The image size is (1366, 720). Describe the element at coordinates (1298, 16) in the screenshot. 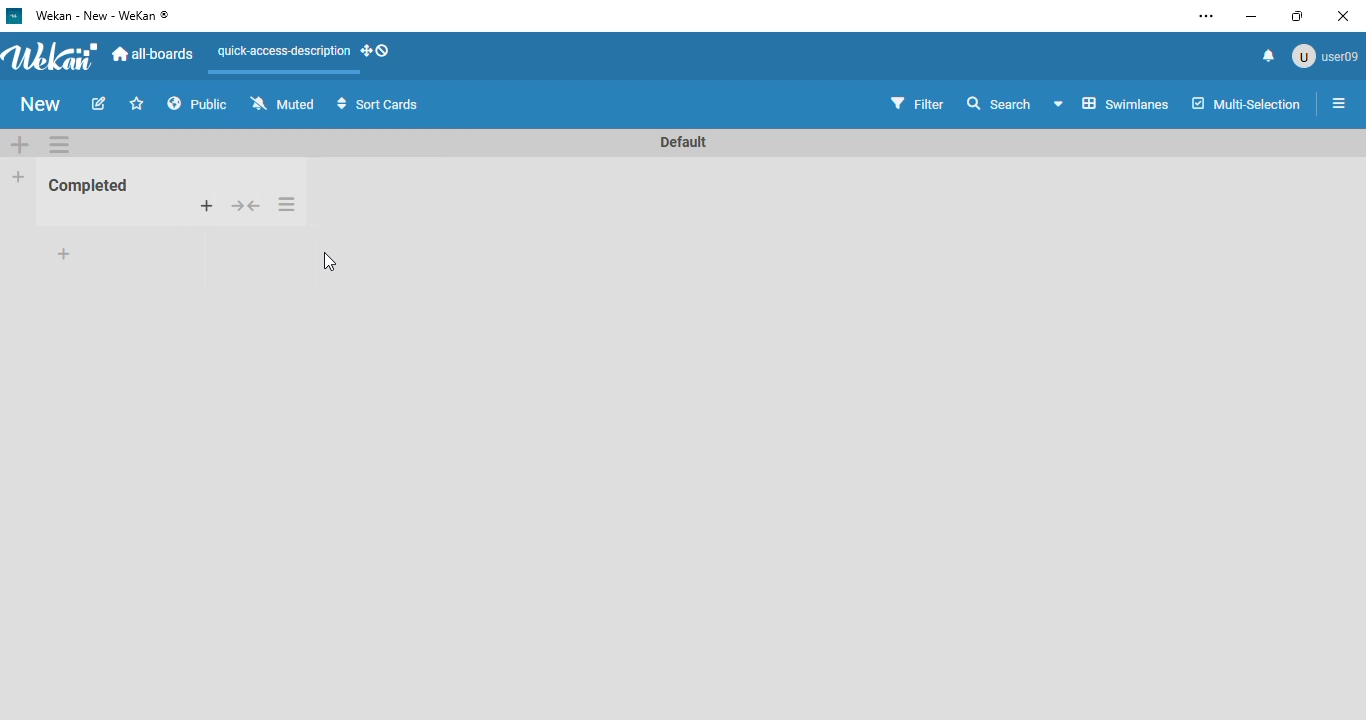

I see `maximize` at that location.